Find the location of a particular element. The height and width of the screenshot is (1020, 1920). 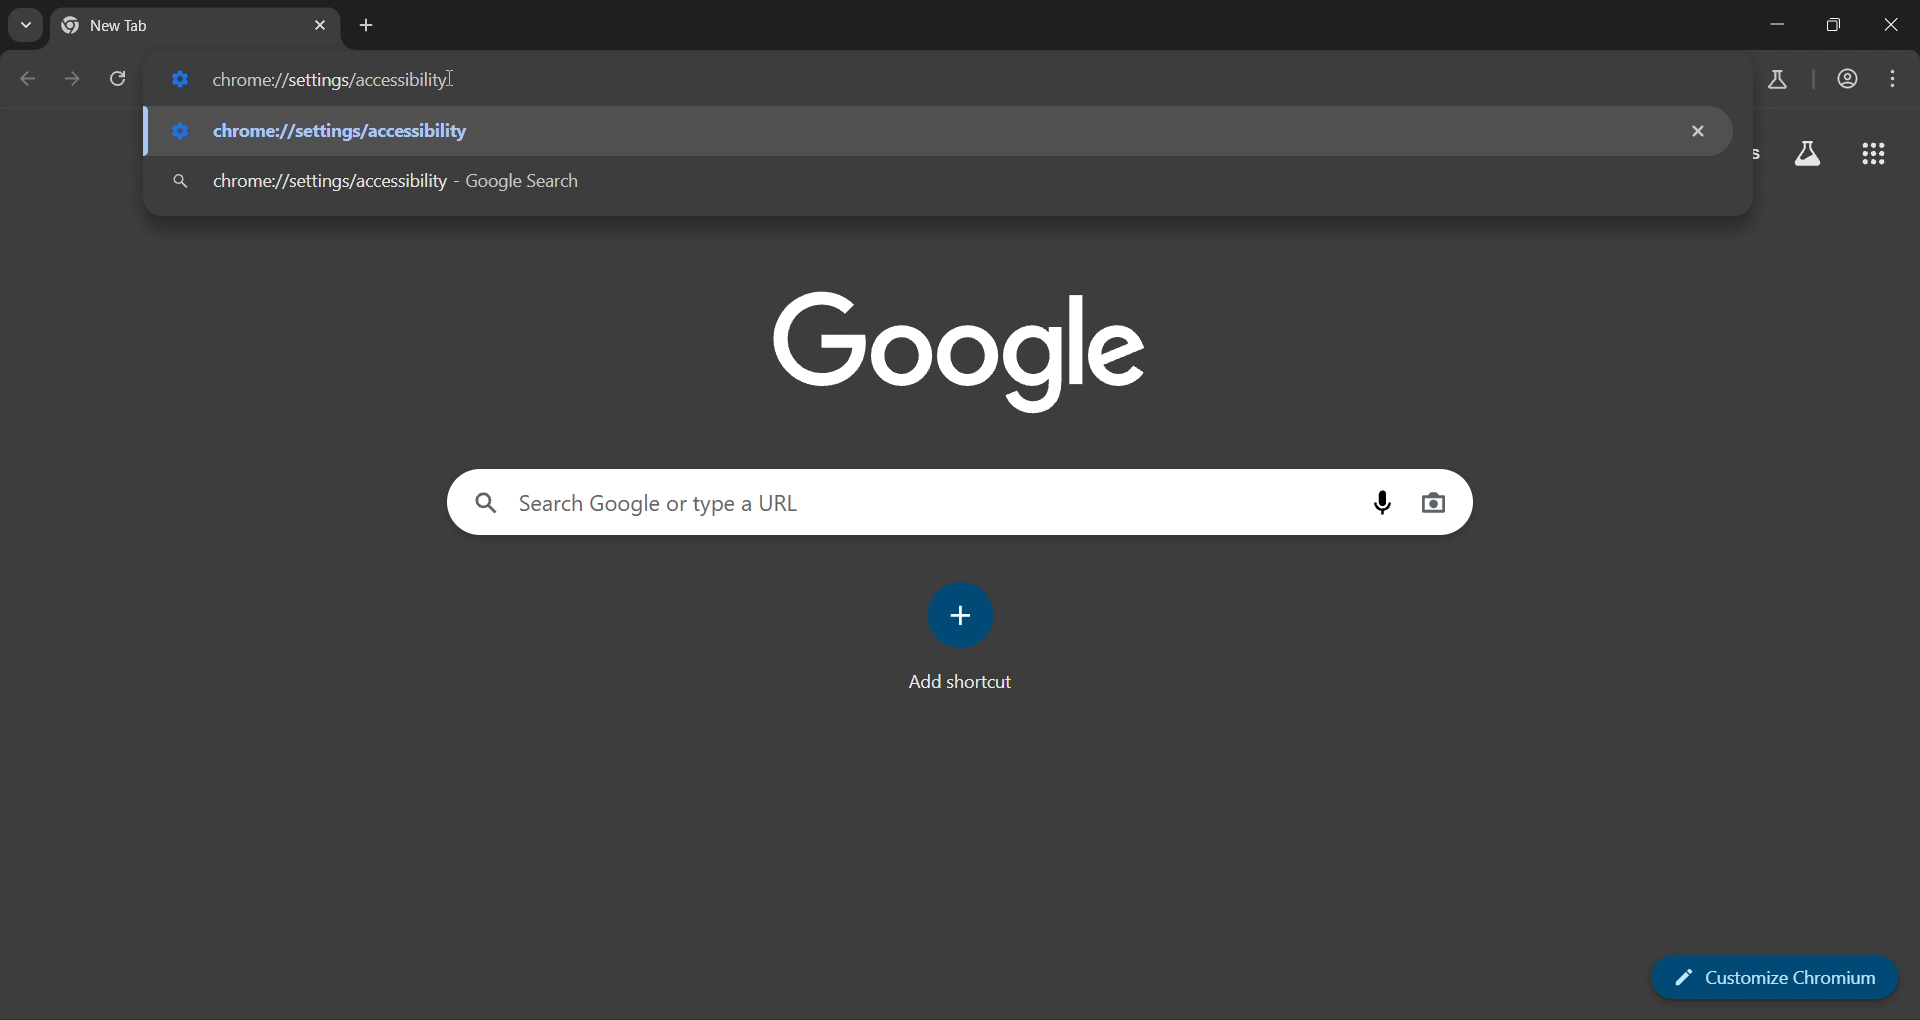

Search Google or type a URL is located at coordinates (636, 503).